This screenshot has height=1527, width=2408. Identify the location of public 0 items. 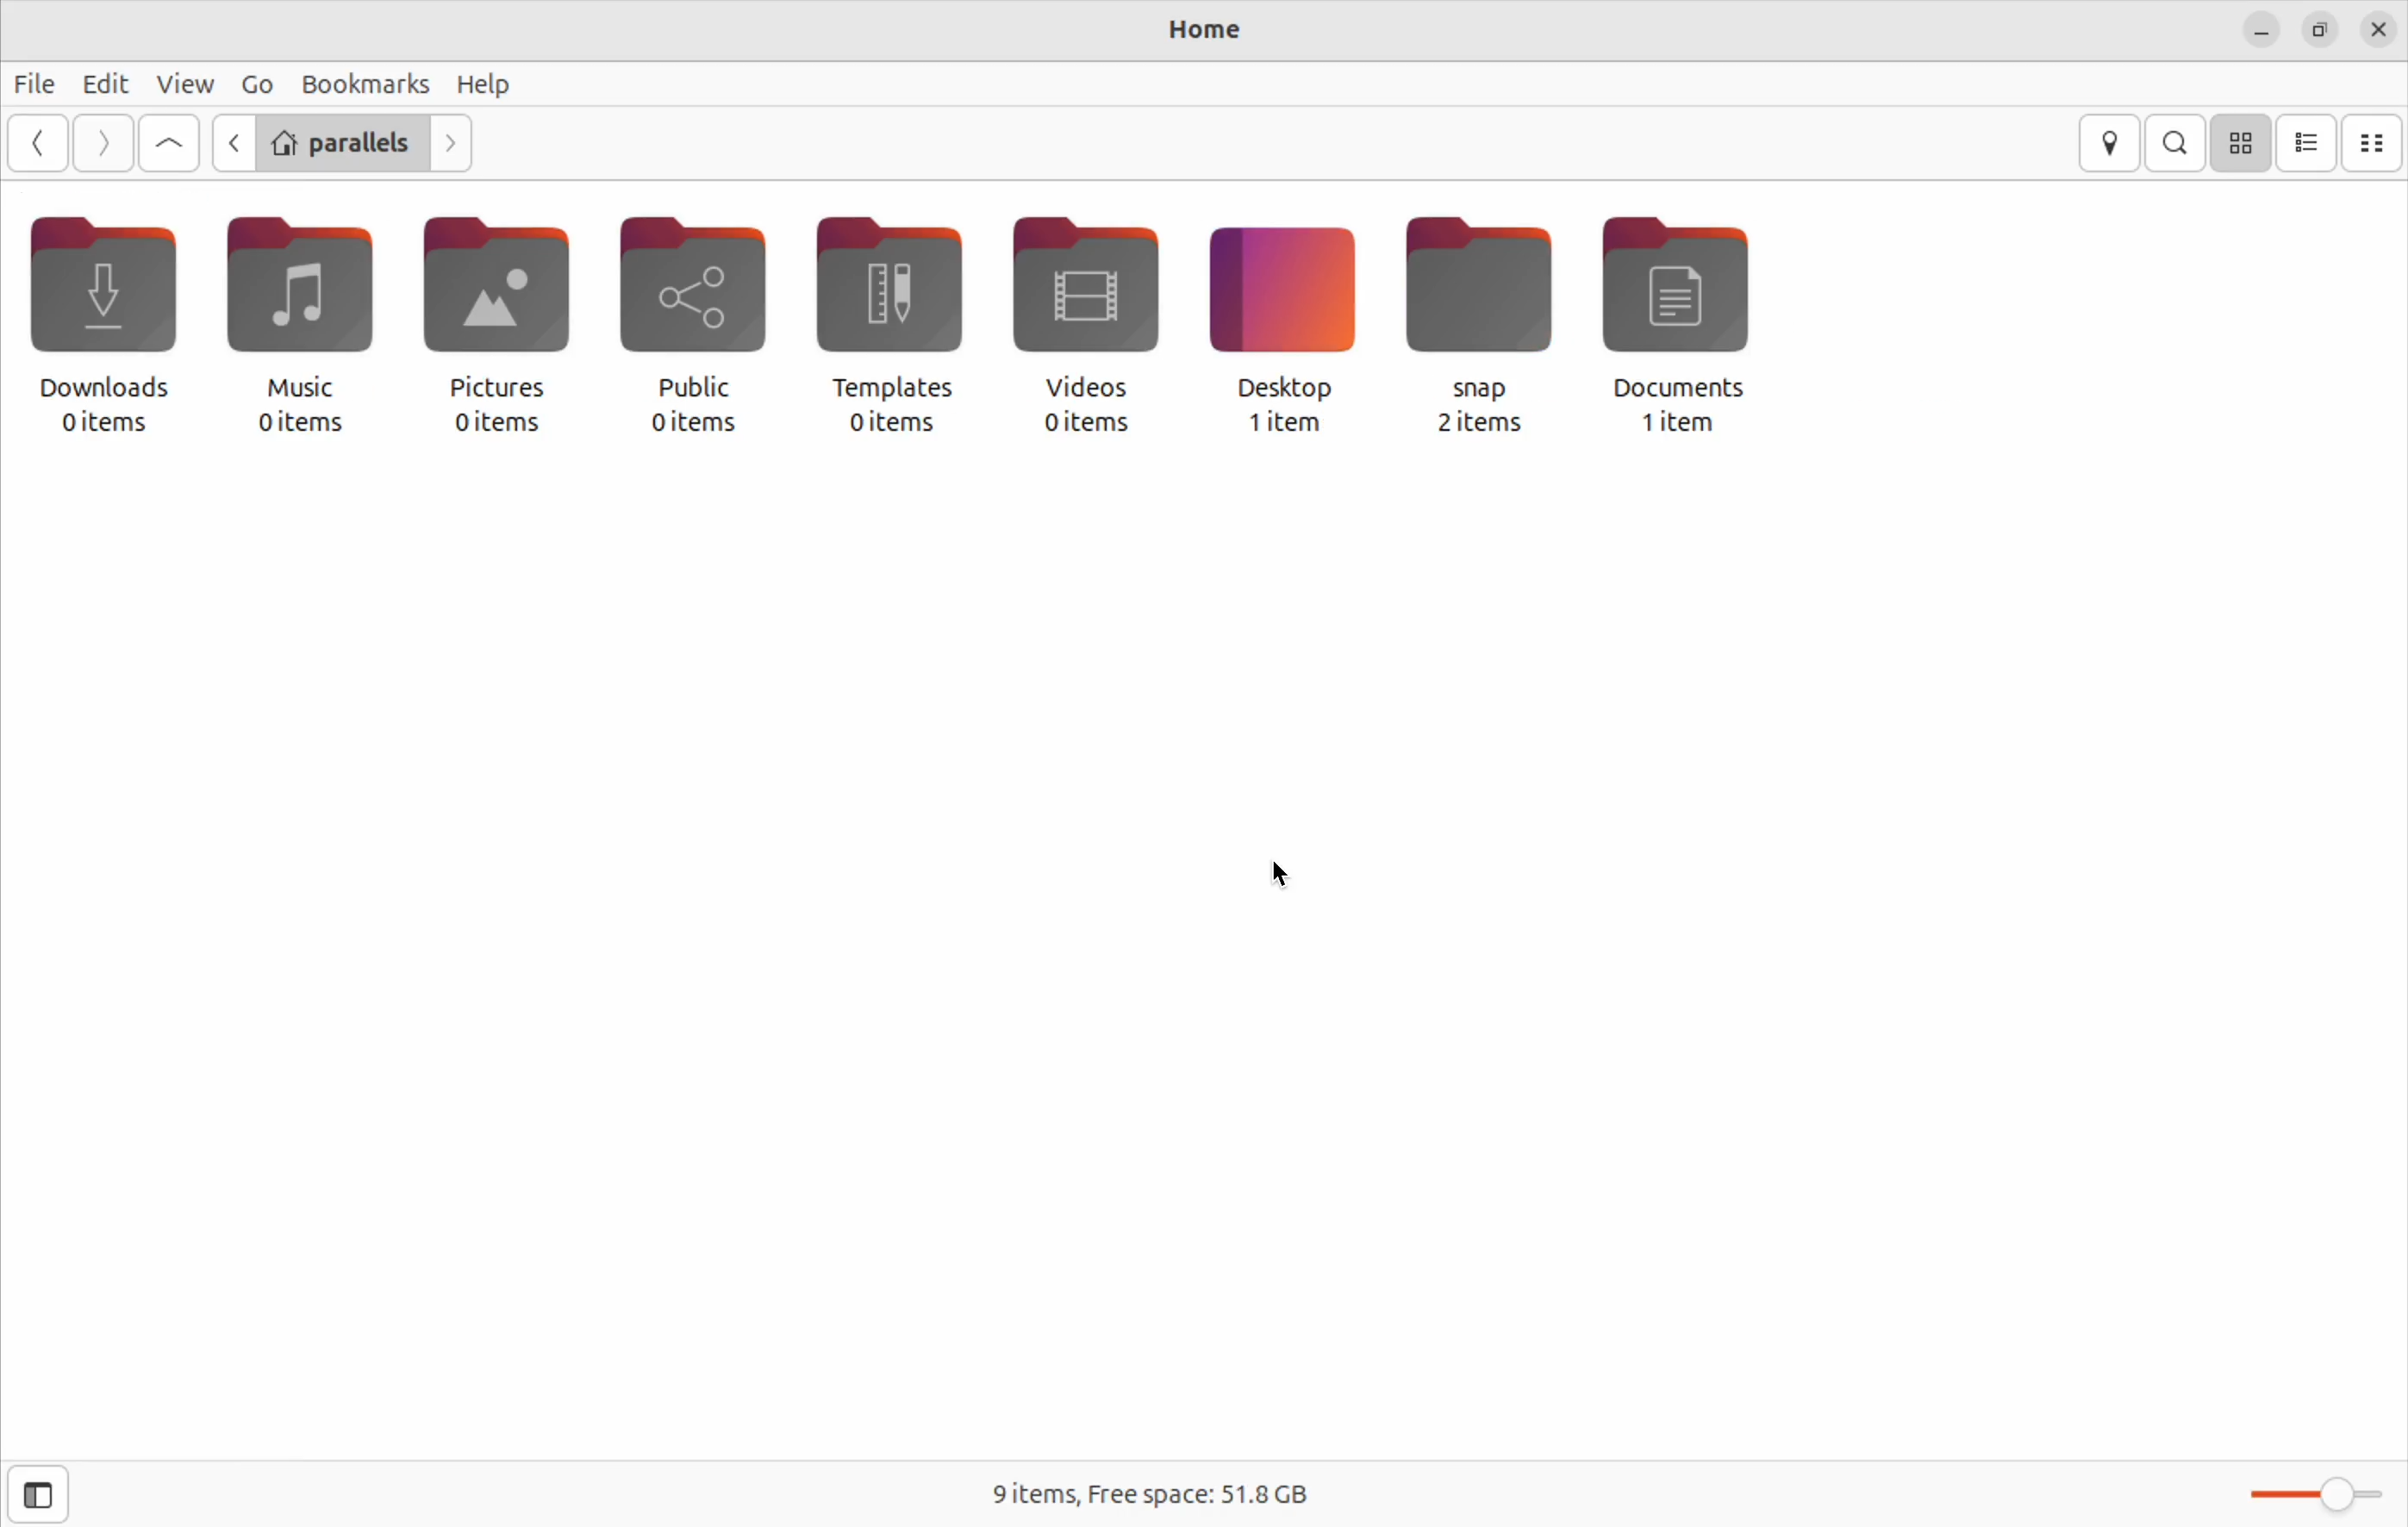
(712, 323).